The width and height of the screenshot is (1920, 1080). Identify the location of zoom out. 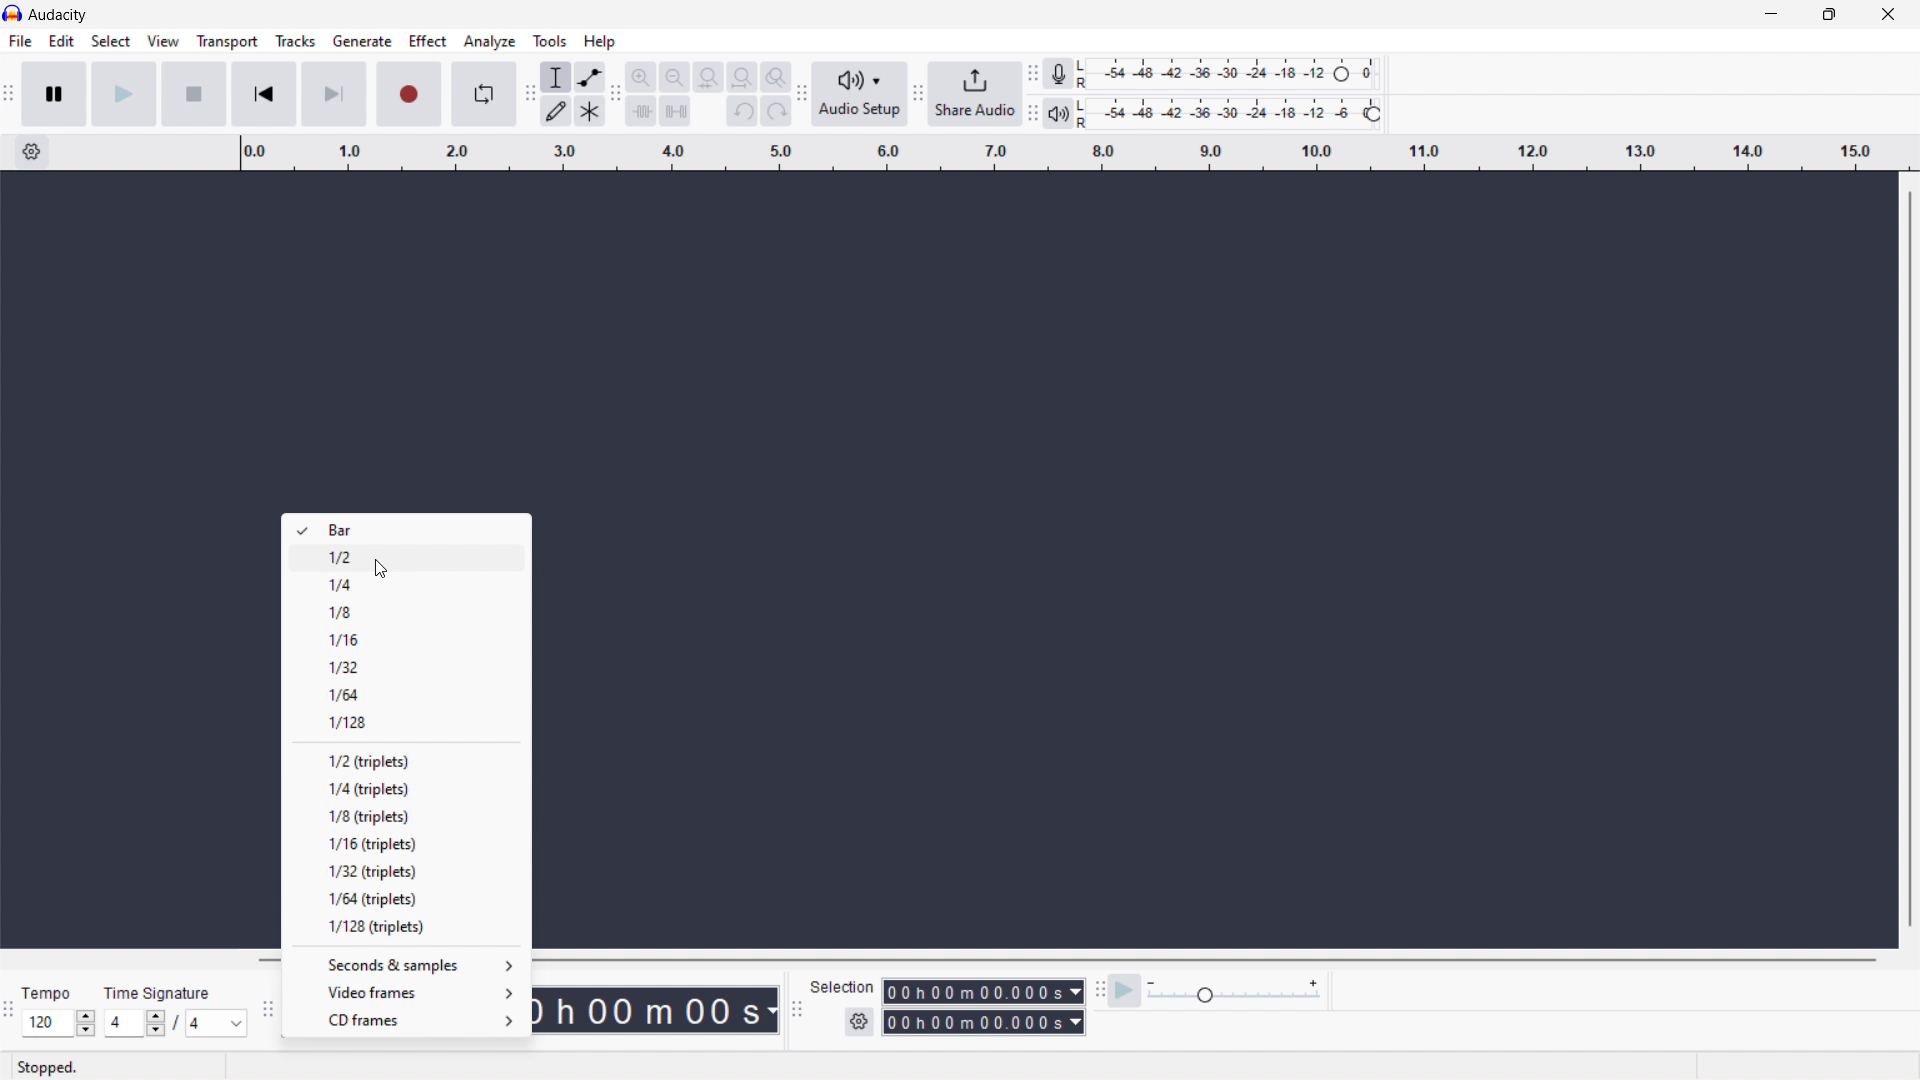
(675, 77).